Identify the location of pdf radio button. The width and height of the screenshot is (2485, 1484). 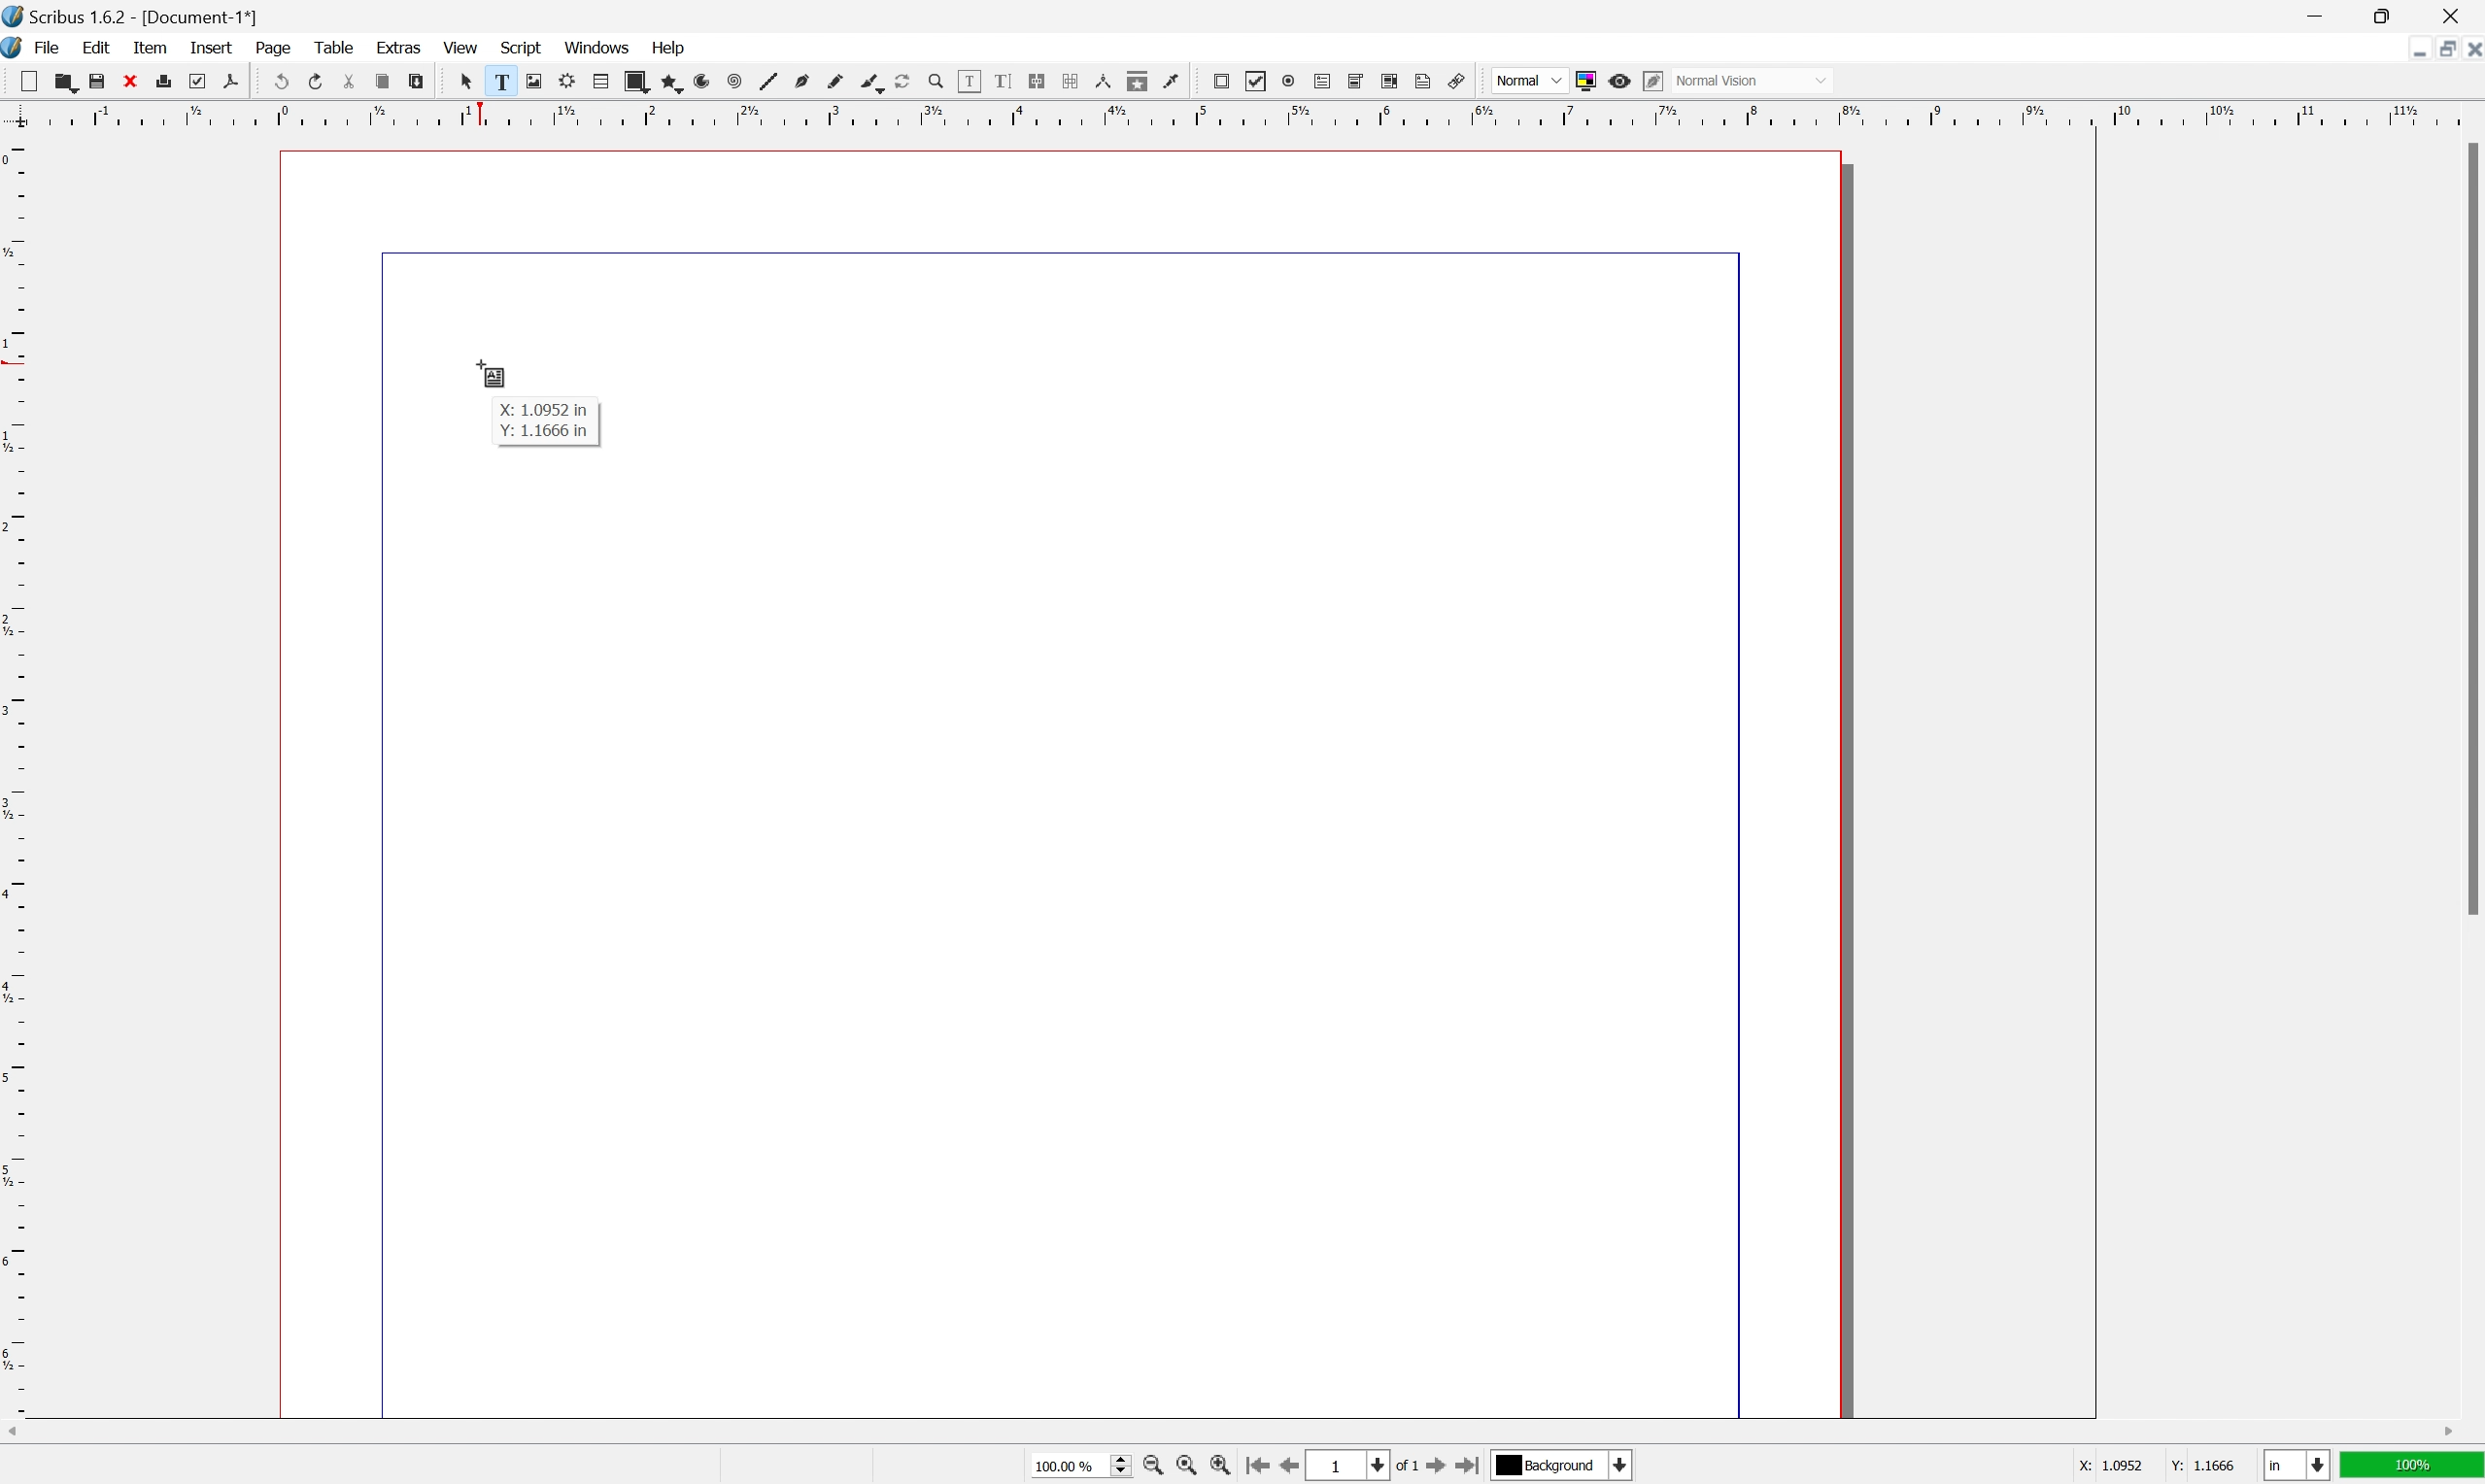
(1288, 81).